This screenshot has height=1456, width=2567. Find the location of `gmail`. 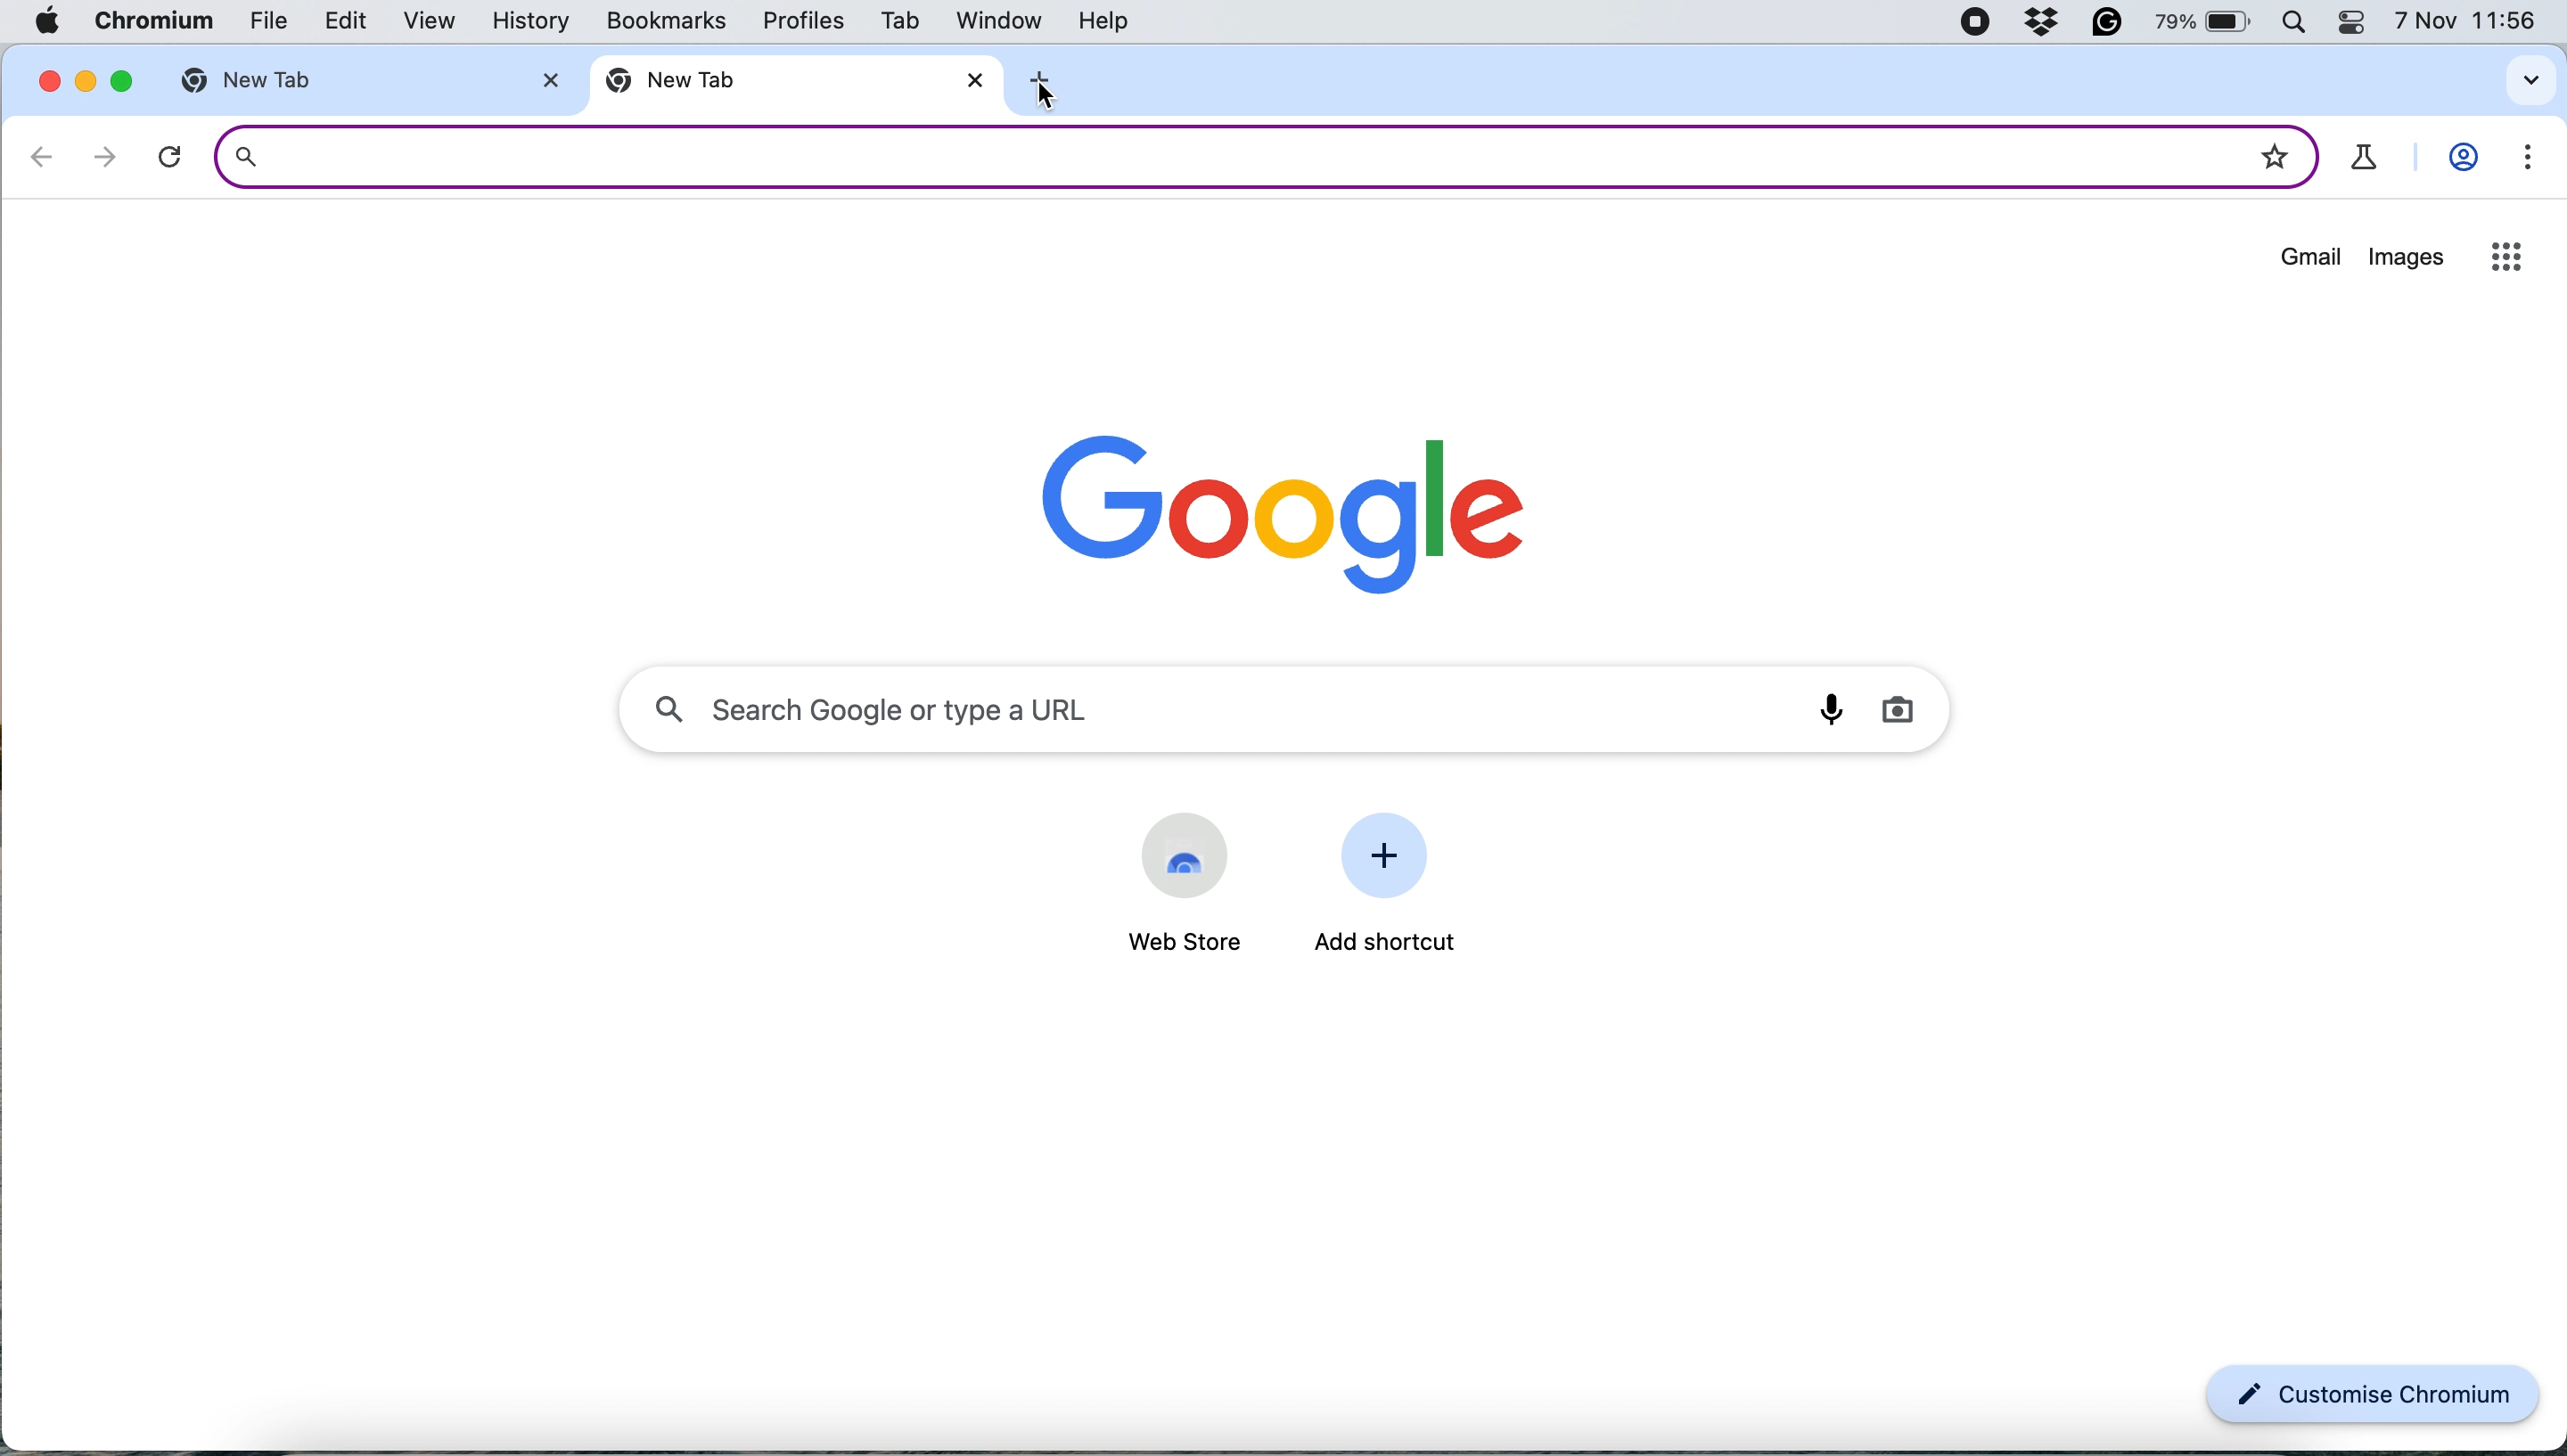

gmail is located at coordinates (2310, 262).